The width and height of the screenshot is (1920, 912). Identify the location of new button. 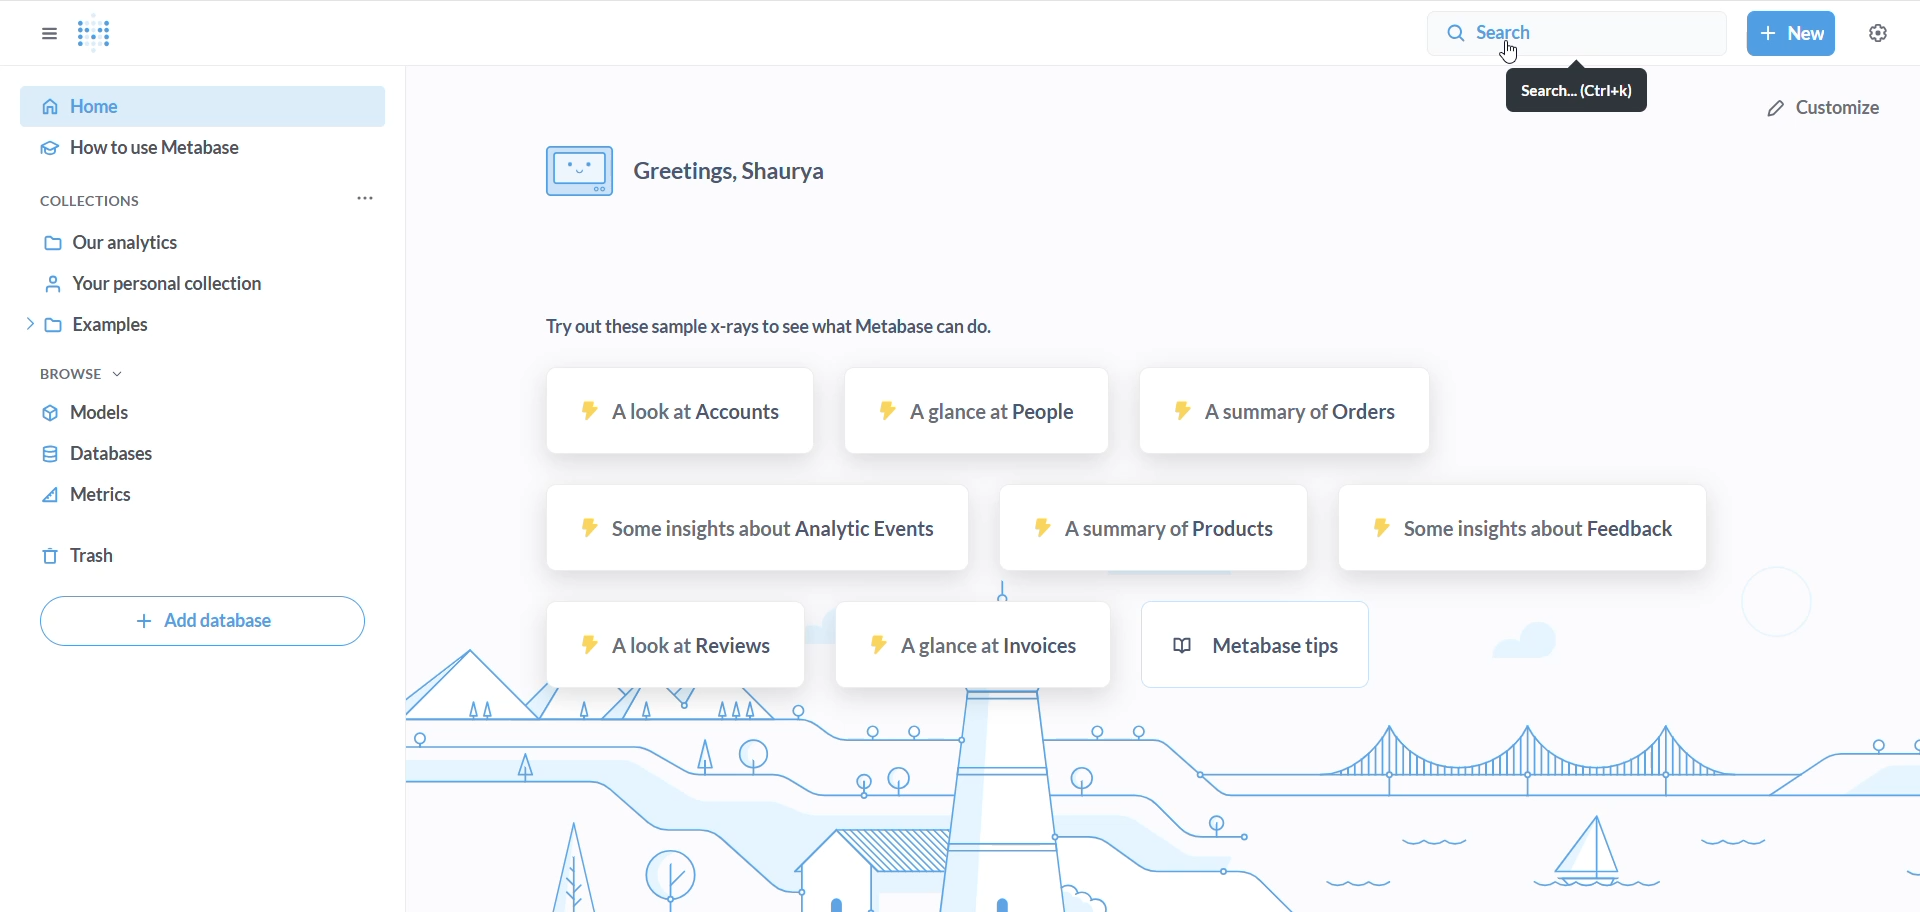
(1795, 35).